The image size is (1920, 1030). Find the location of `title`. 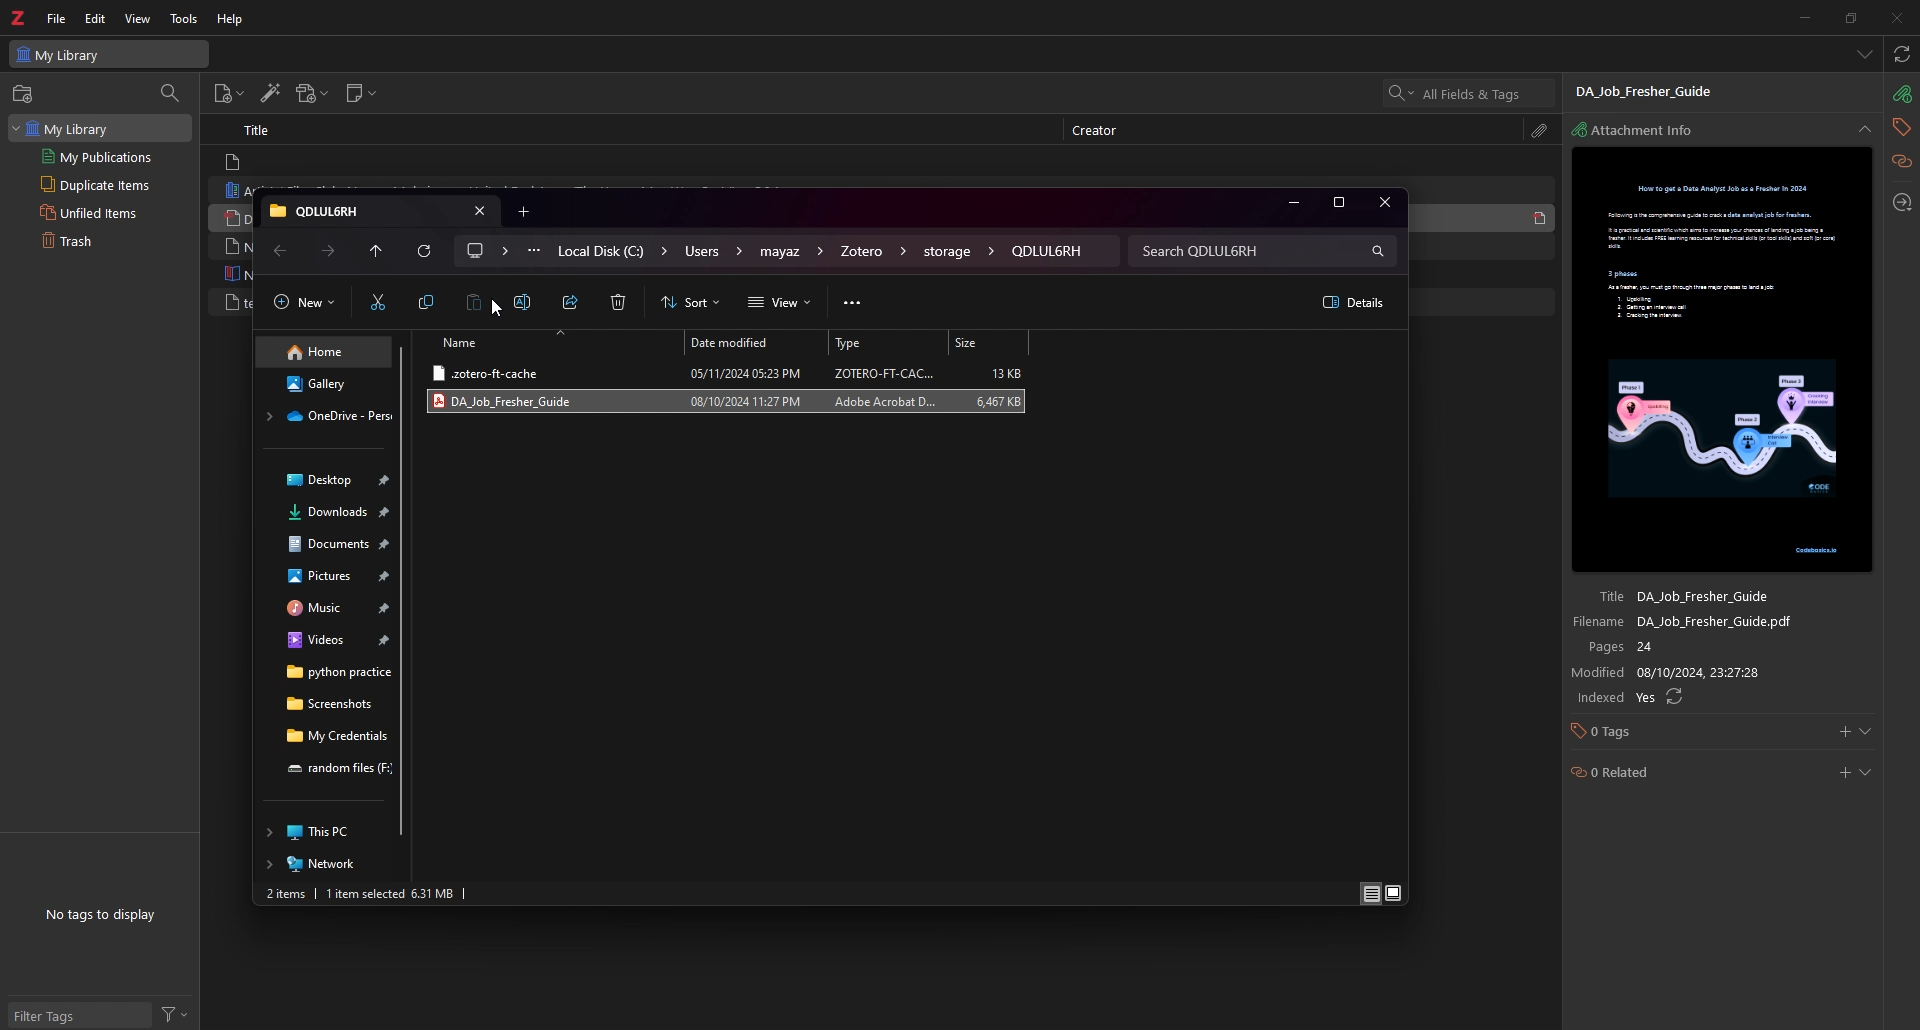

title is located at coordinates (1707, 595).